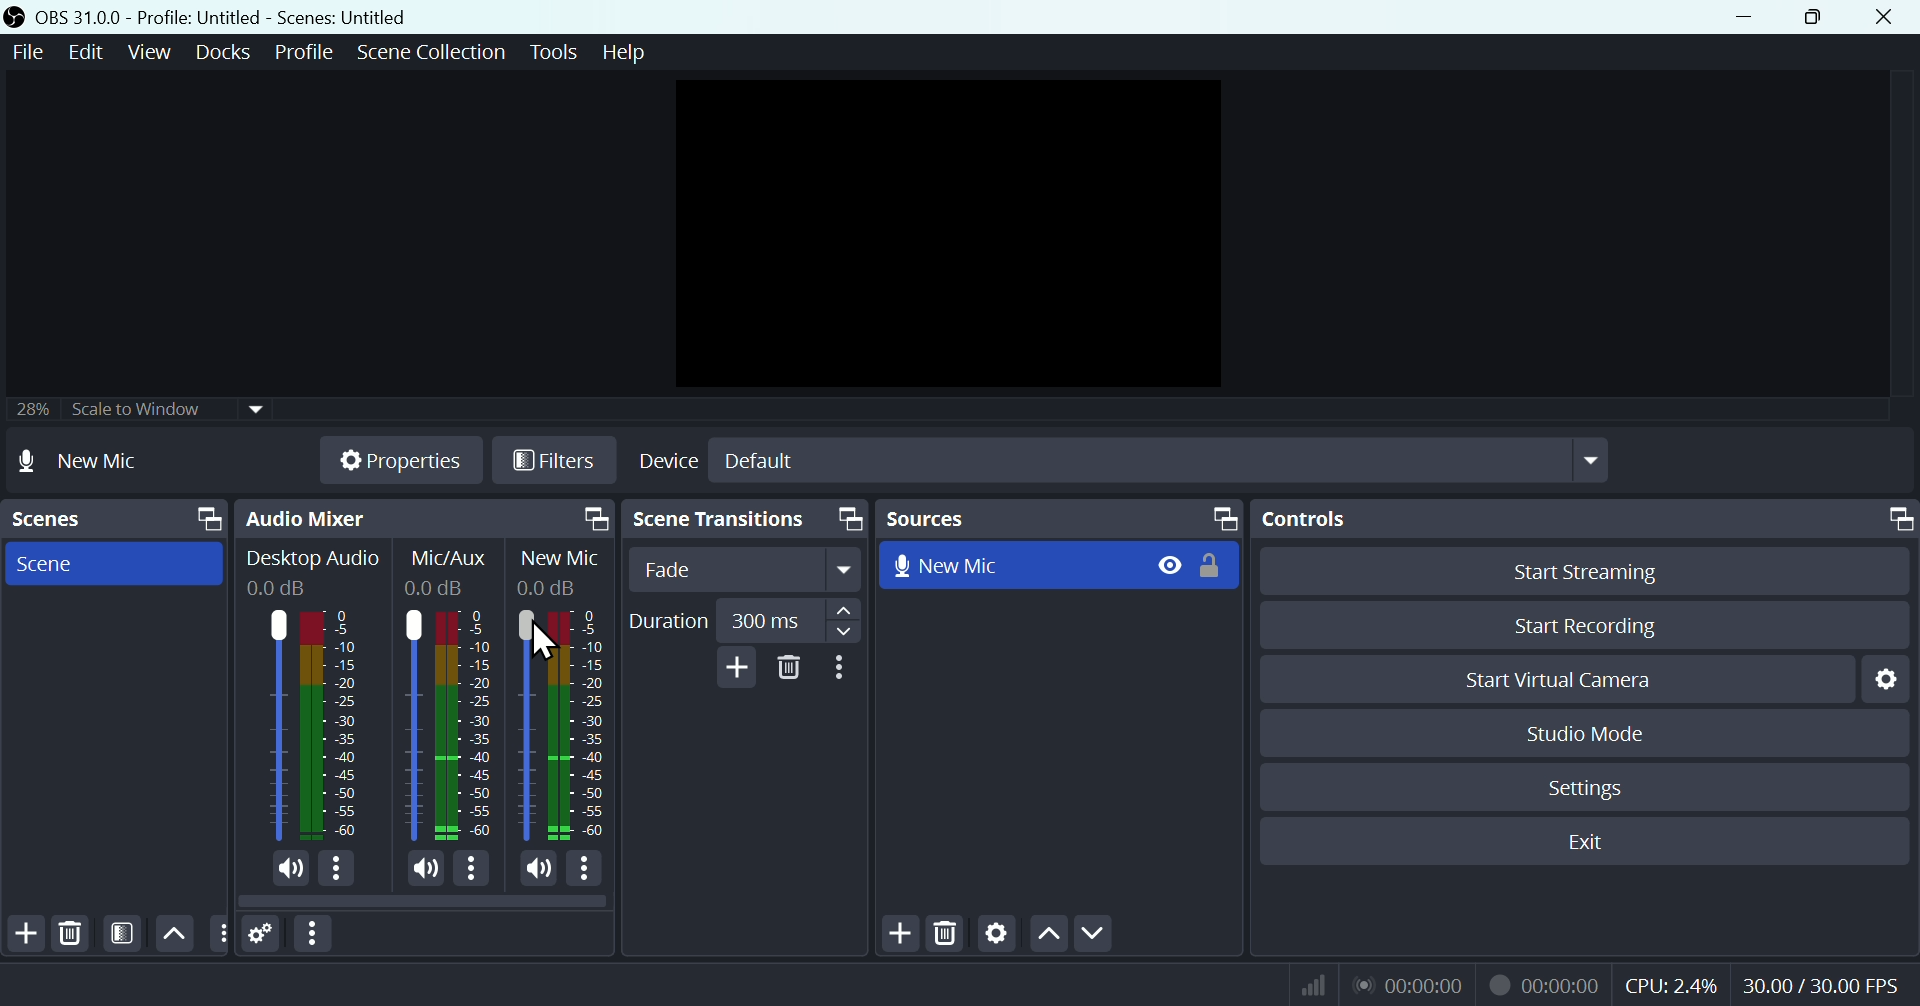  What do you see at coordinates (1310, 983) in the screenshot?
I see `Bitrate` at bounding box center [1310, 983].